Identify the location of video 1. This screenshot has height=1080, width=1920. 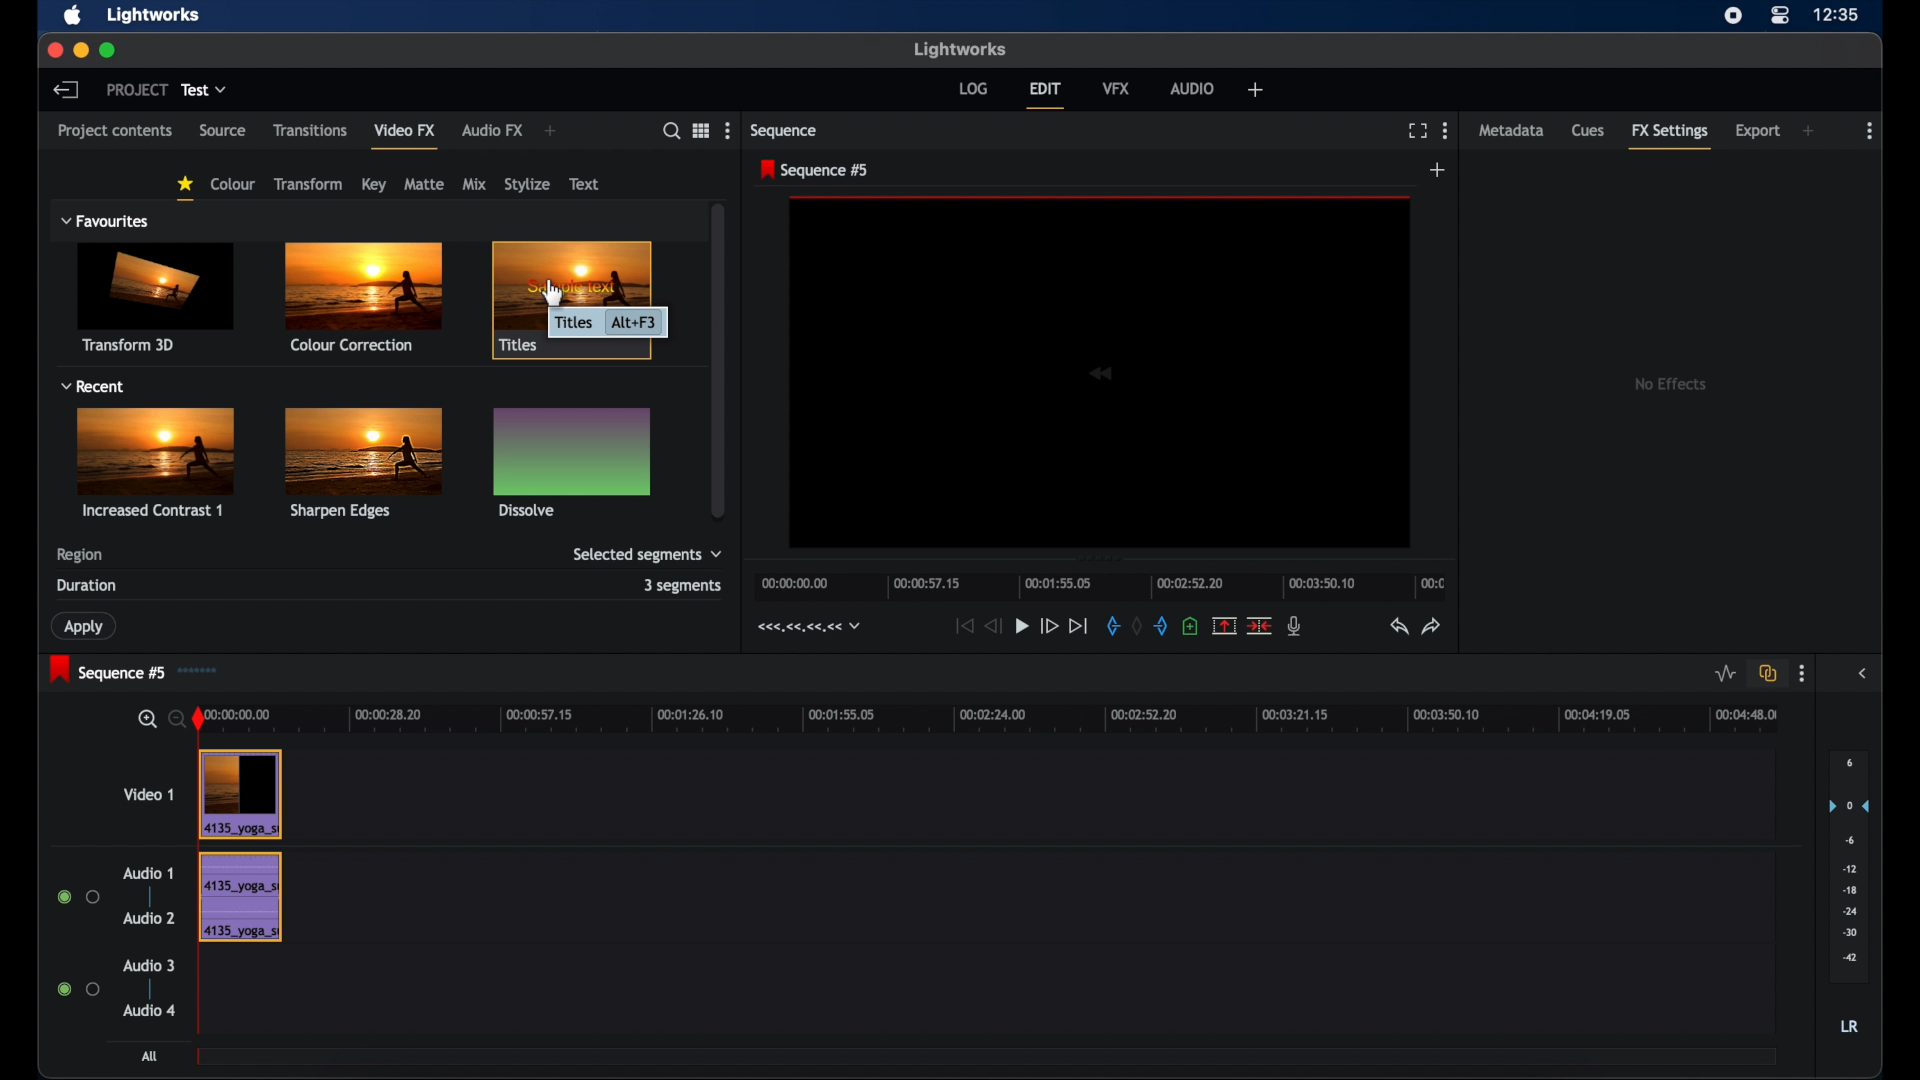
(150, 794).